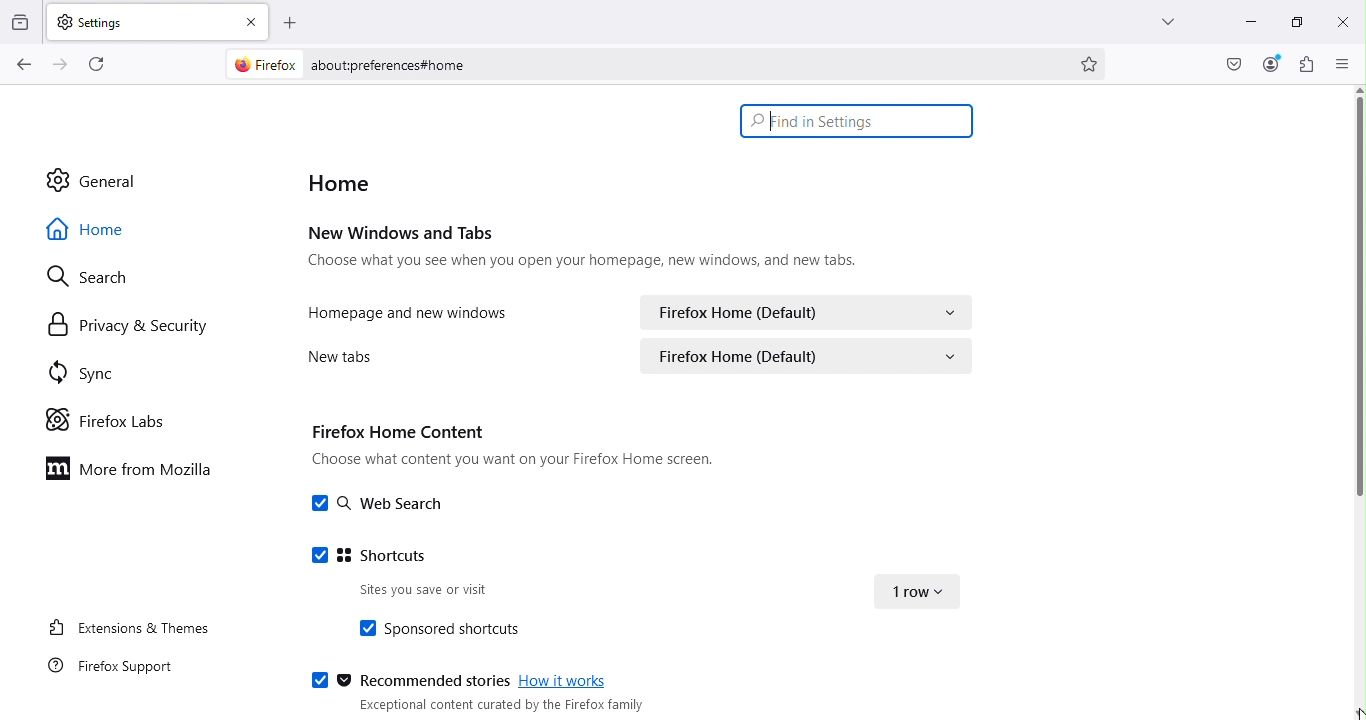 The width and height of the screenshot is (1366, 720). I want to click on Home, so click(102, 227).